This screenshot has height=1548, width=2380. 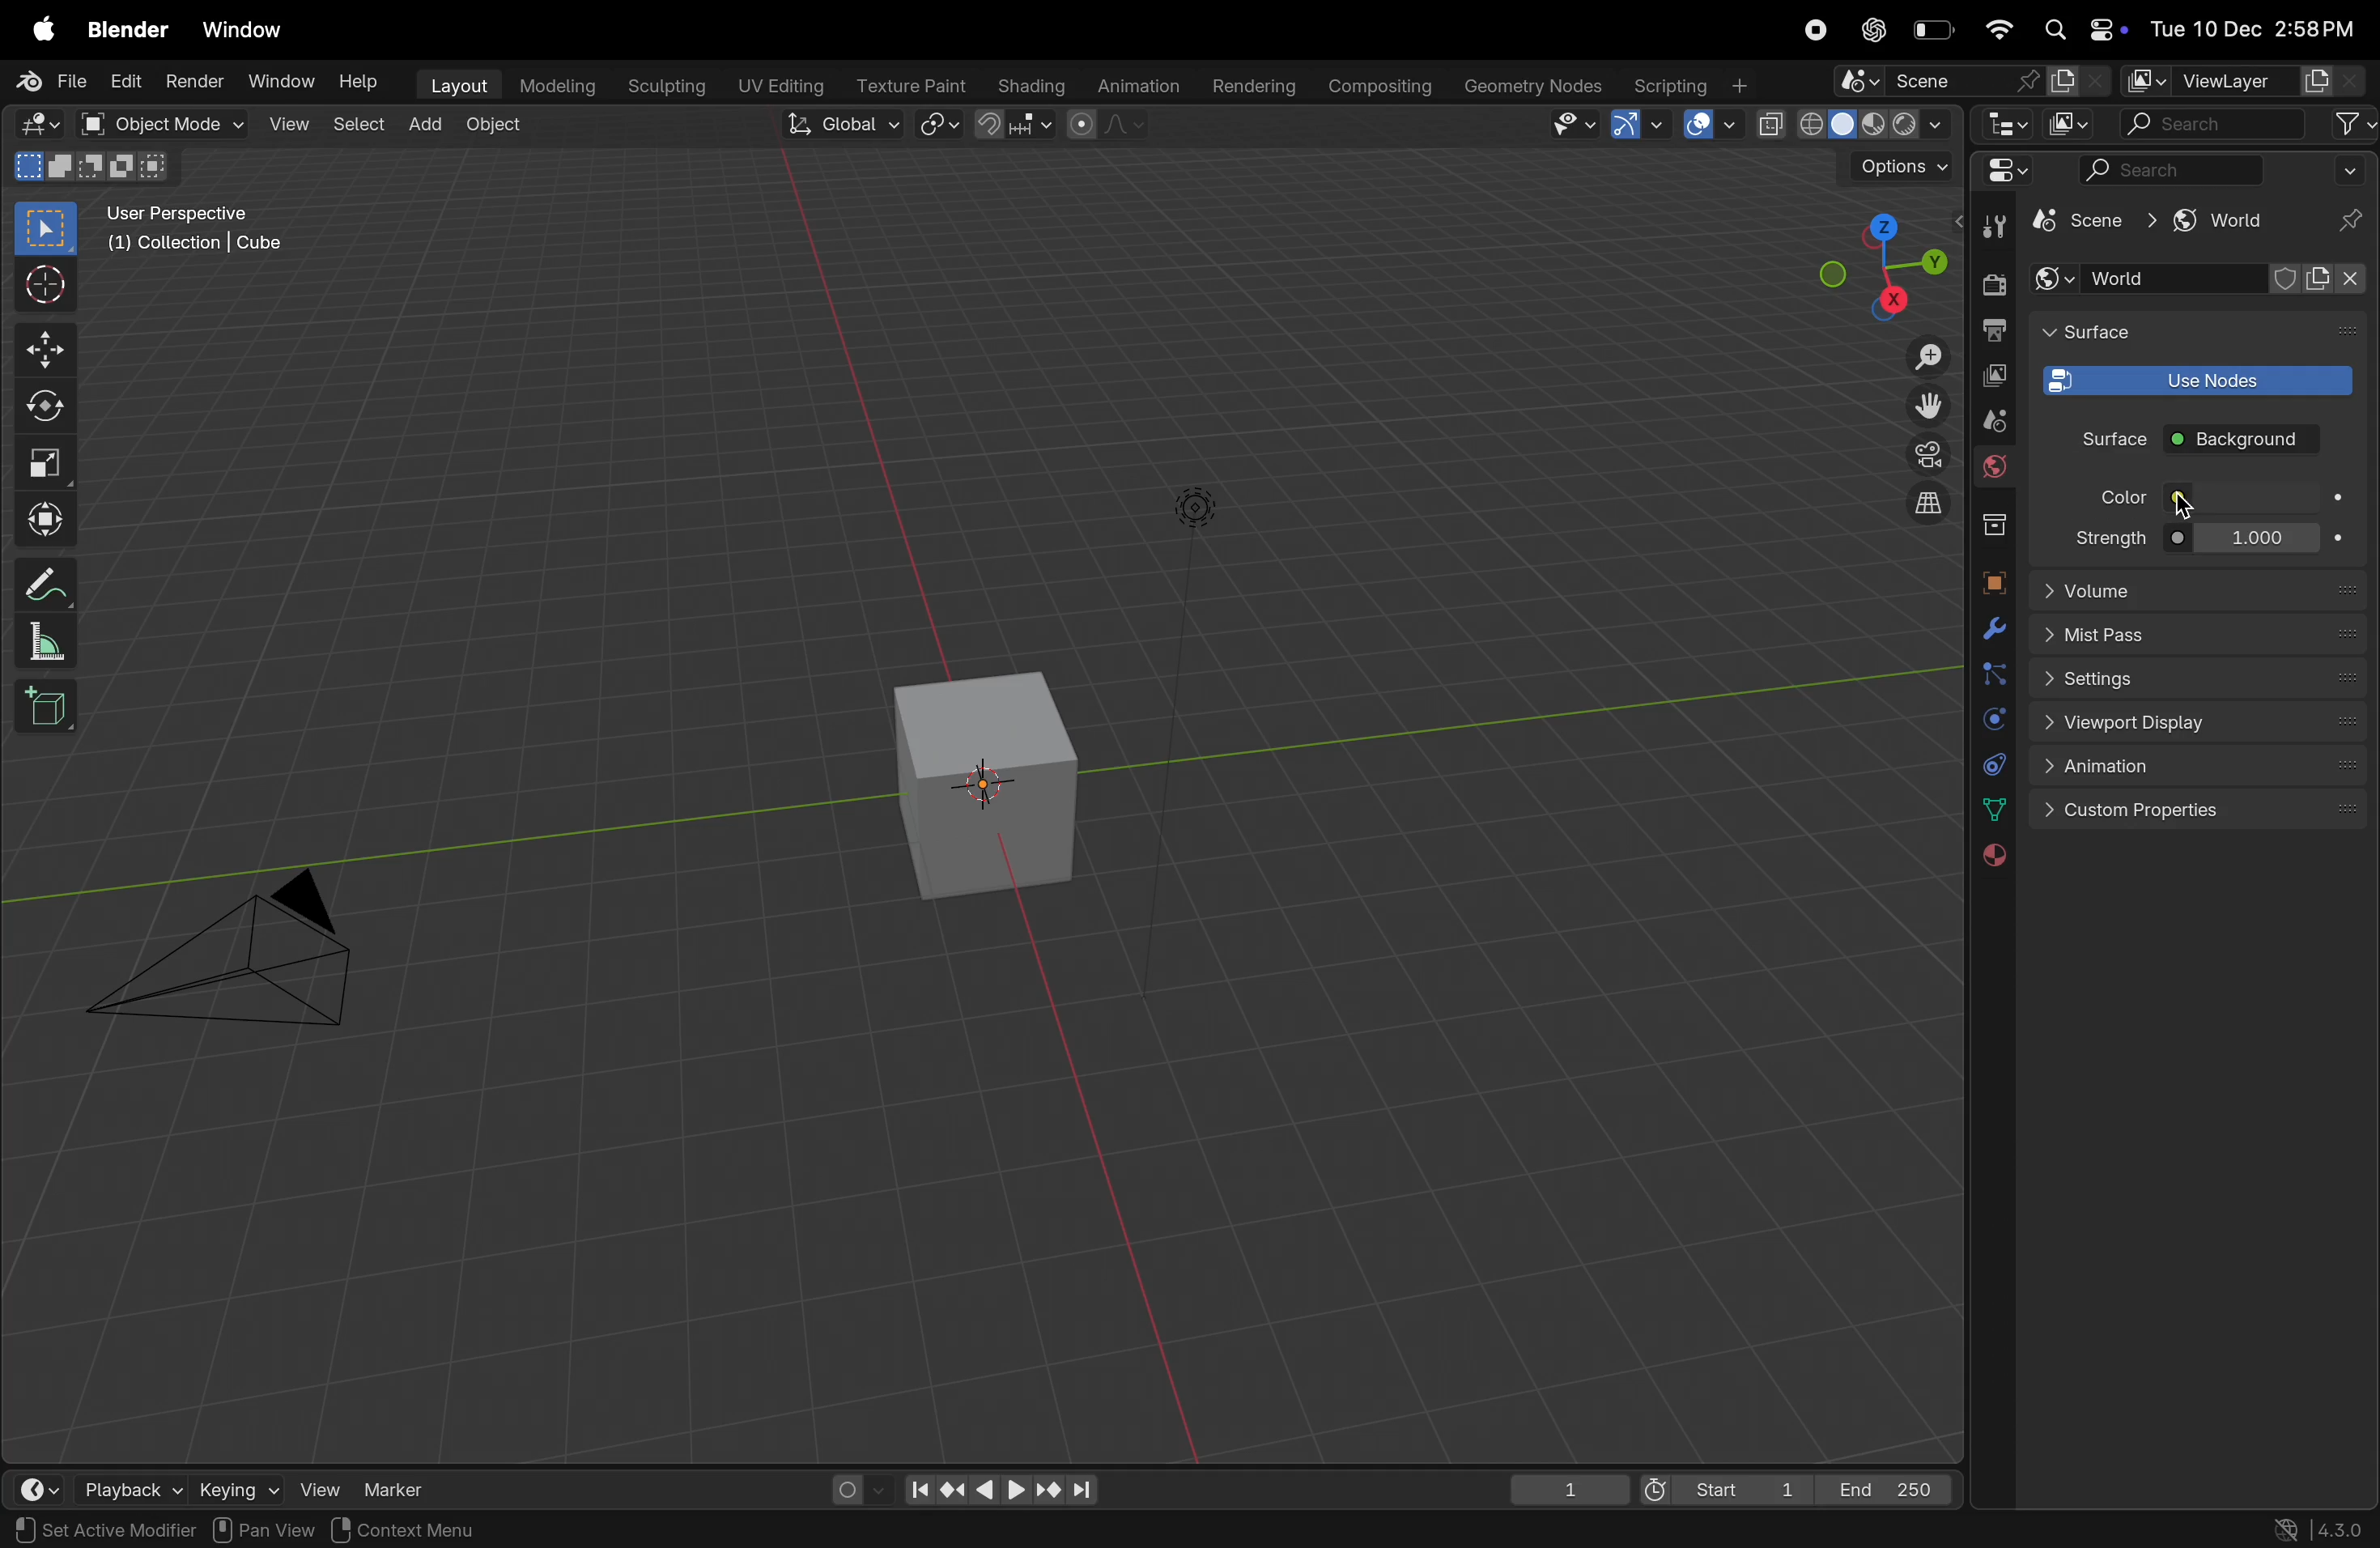 What do you see at coordinates (1719, 1483) in the screenshot?
I see `start` at bounding box center [1719, 1483].